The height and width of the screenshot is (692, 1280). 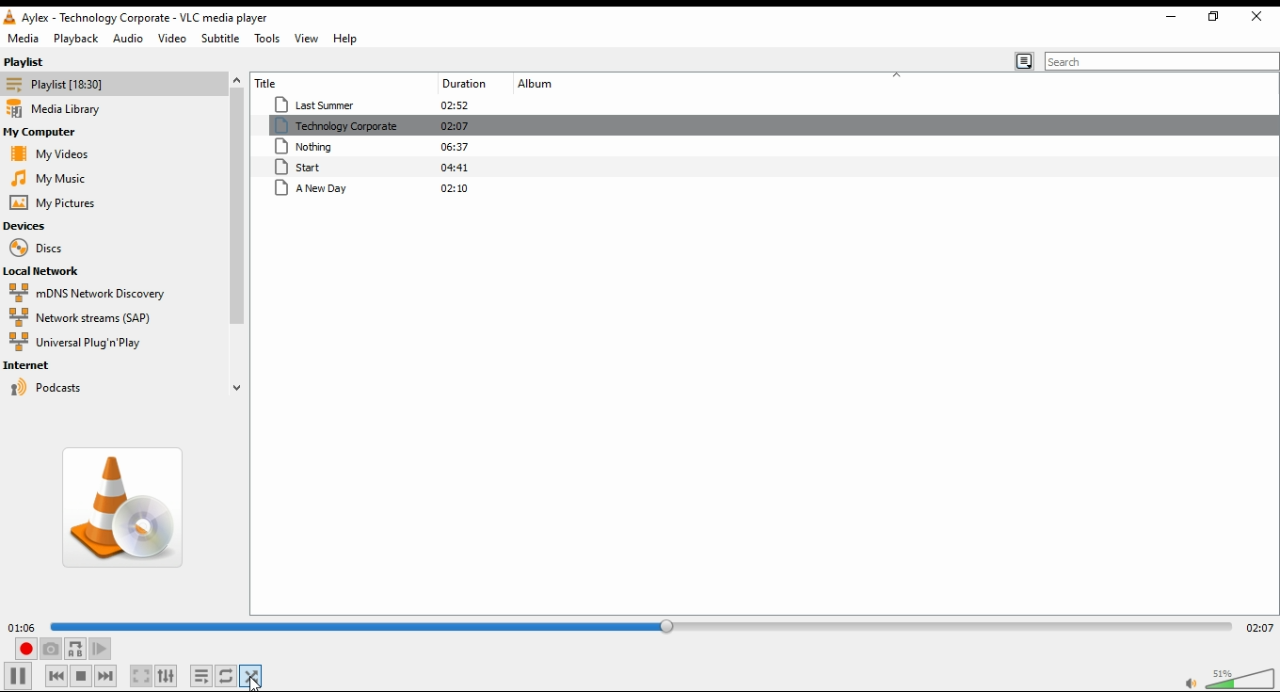 What do you see at coordinates (1214, 18) in the screenshot?
I see `minimize` at bounding box center [1214, 18].